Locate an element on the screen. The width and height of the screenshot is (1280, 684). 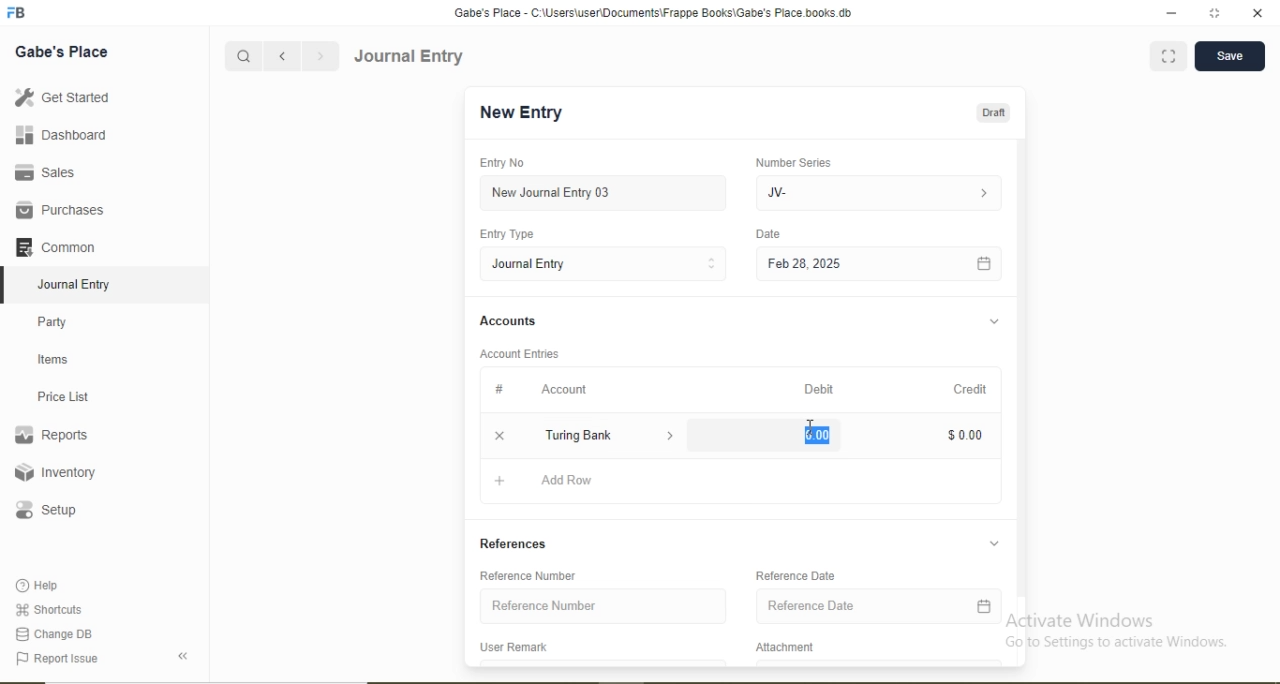
Gabe's Place is located at coordinates (62, 52).